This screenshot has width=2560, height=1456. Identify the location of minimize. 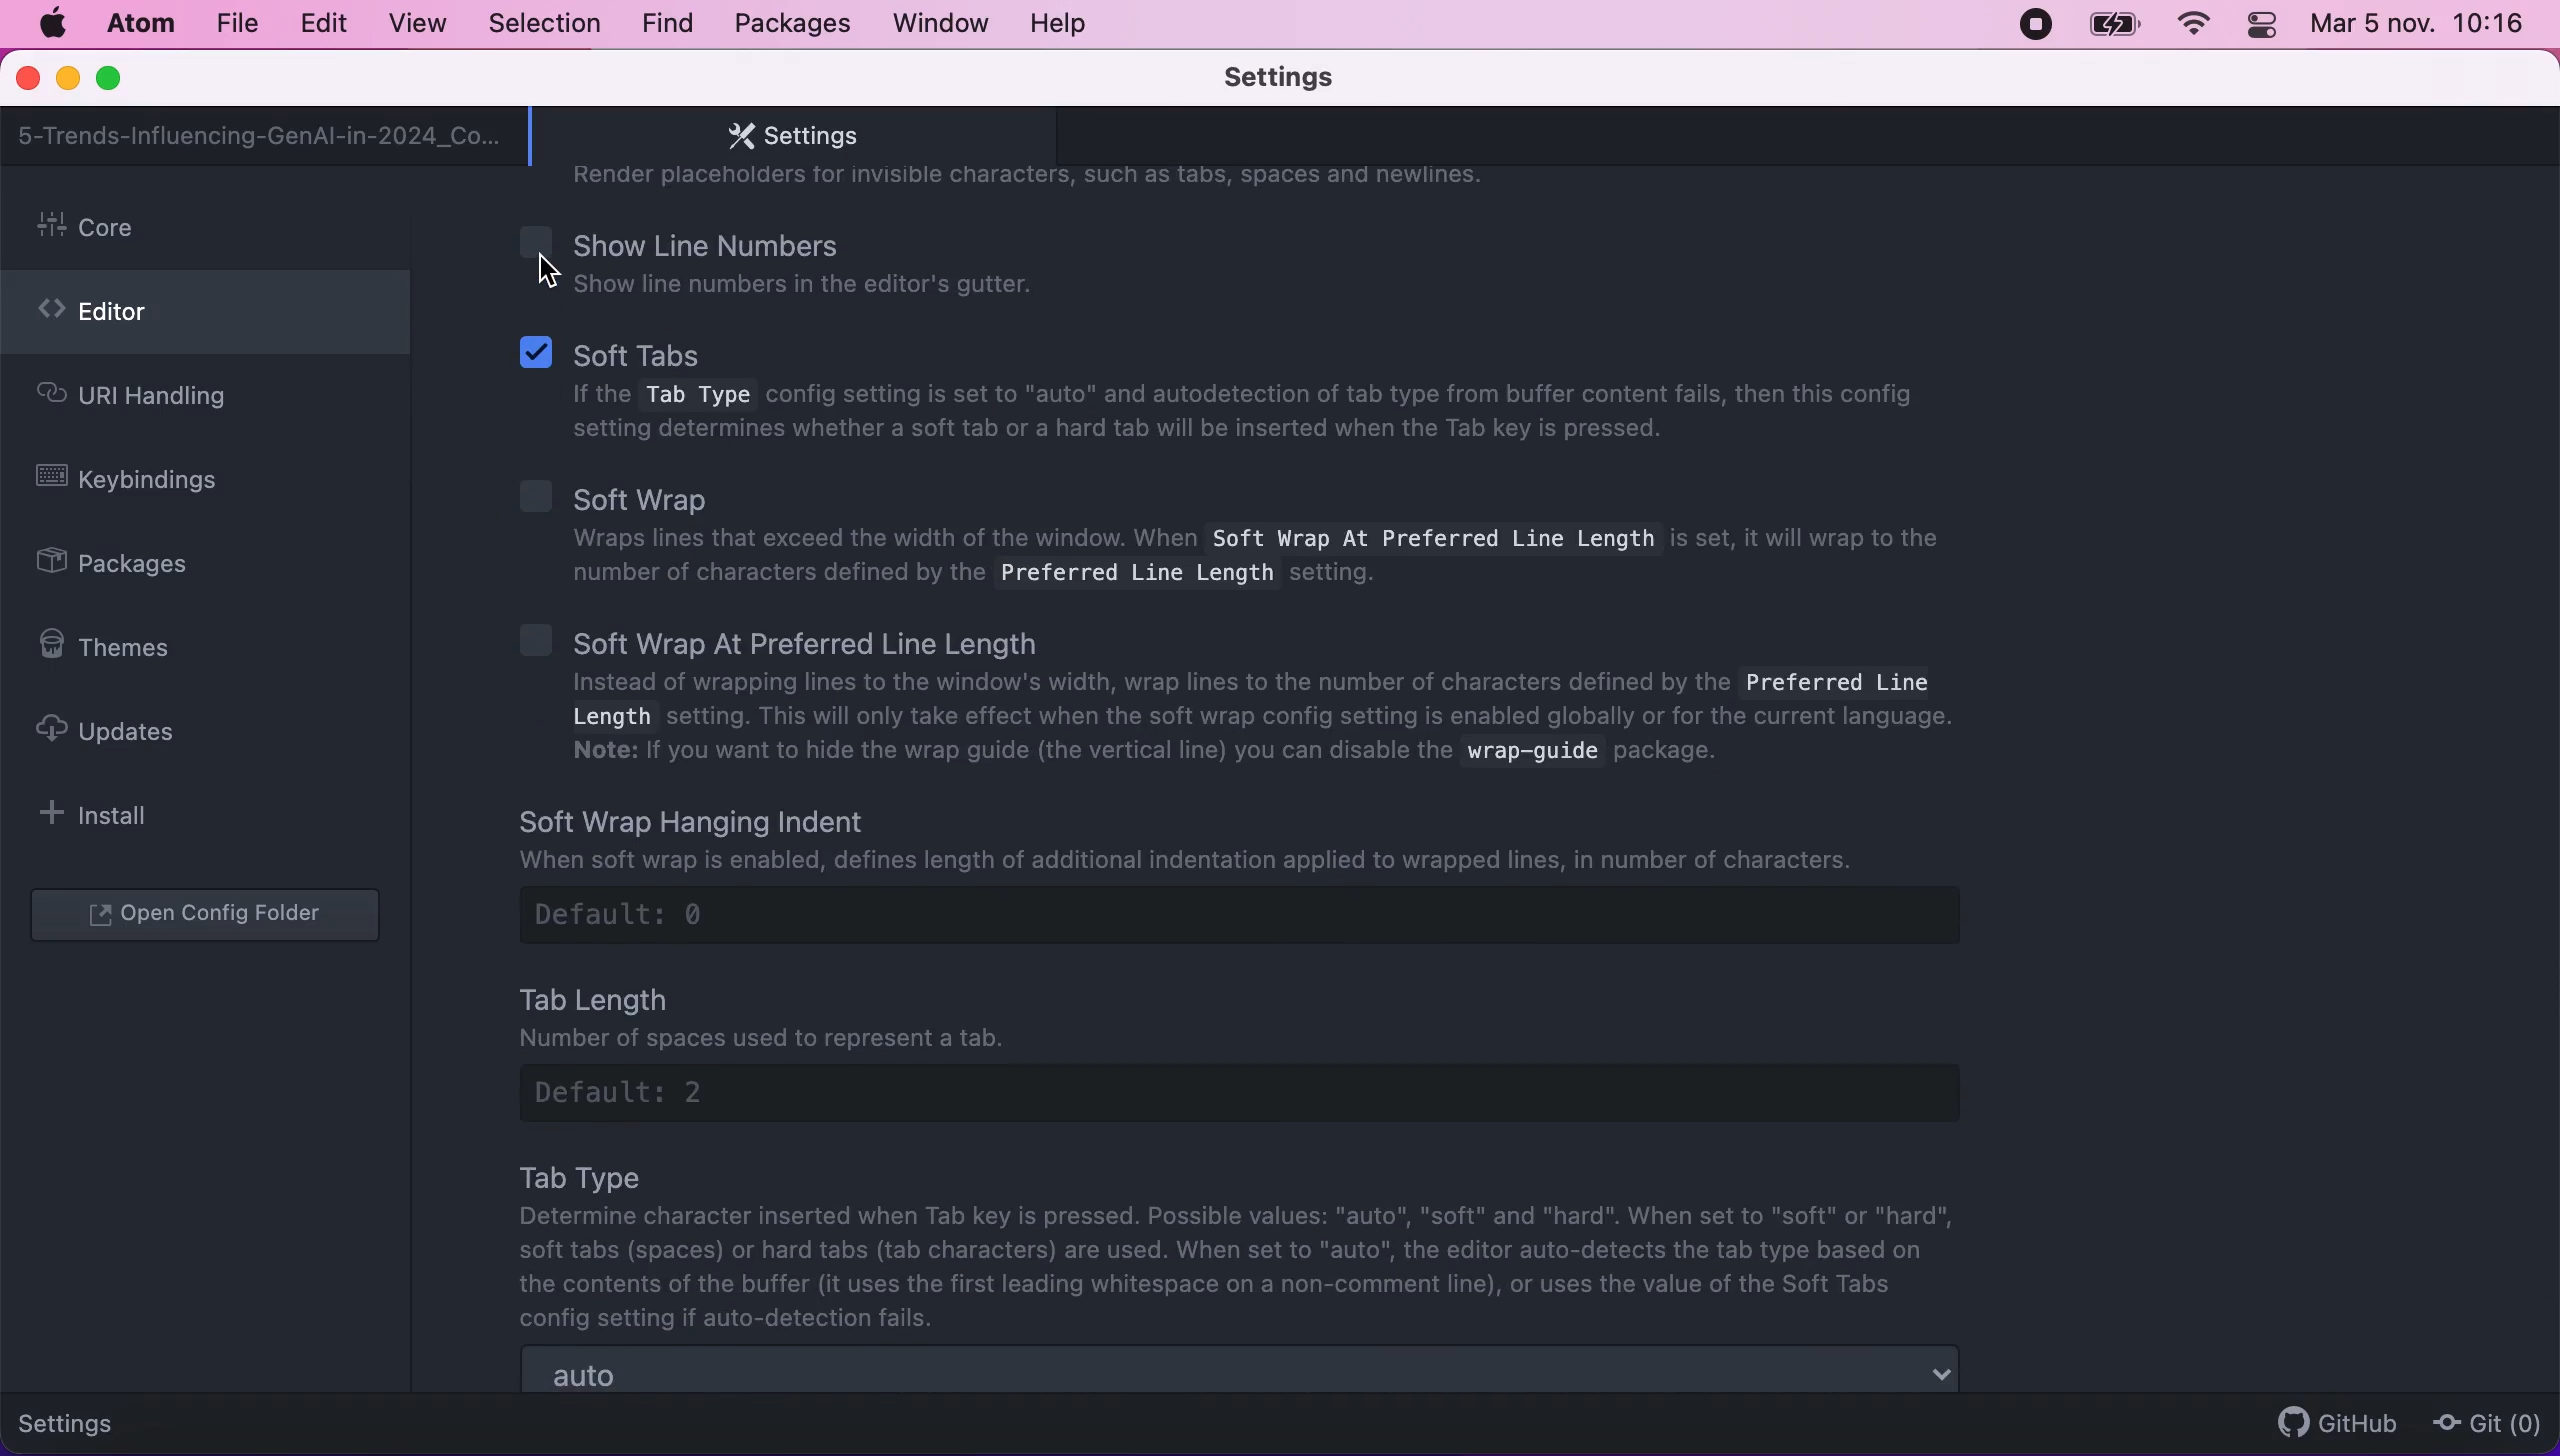
(67, 81).